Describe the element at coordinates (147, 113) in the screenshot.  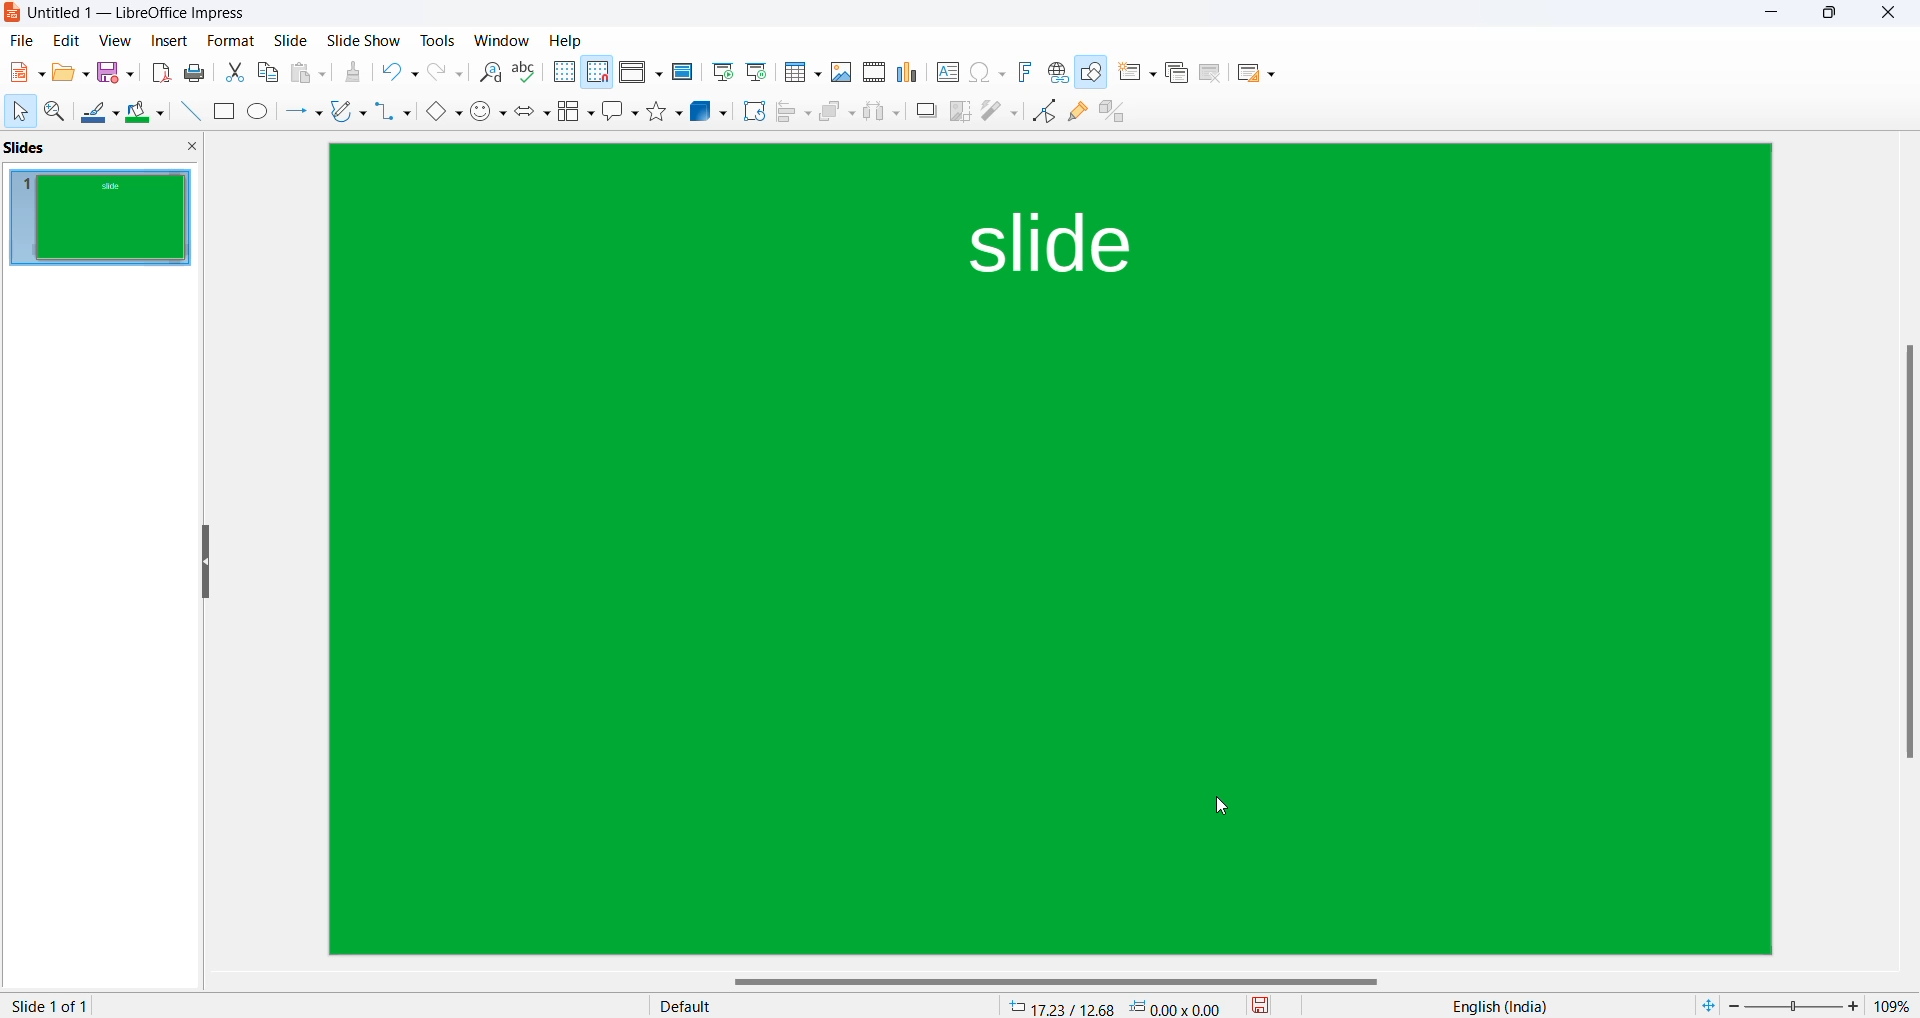
I see `fill color ` at that location.